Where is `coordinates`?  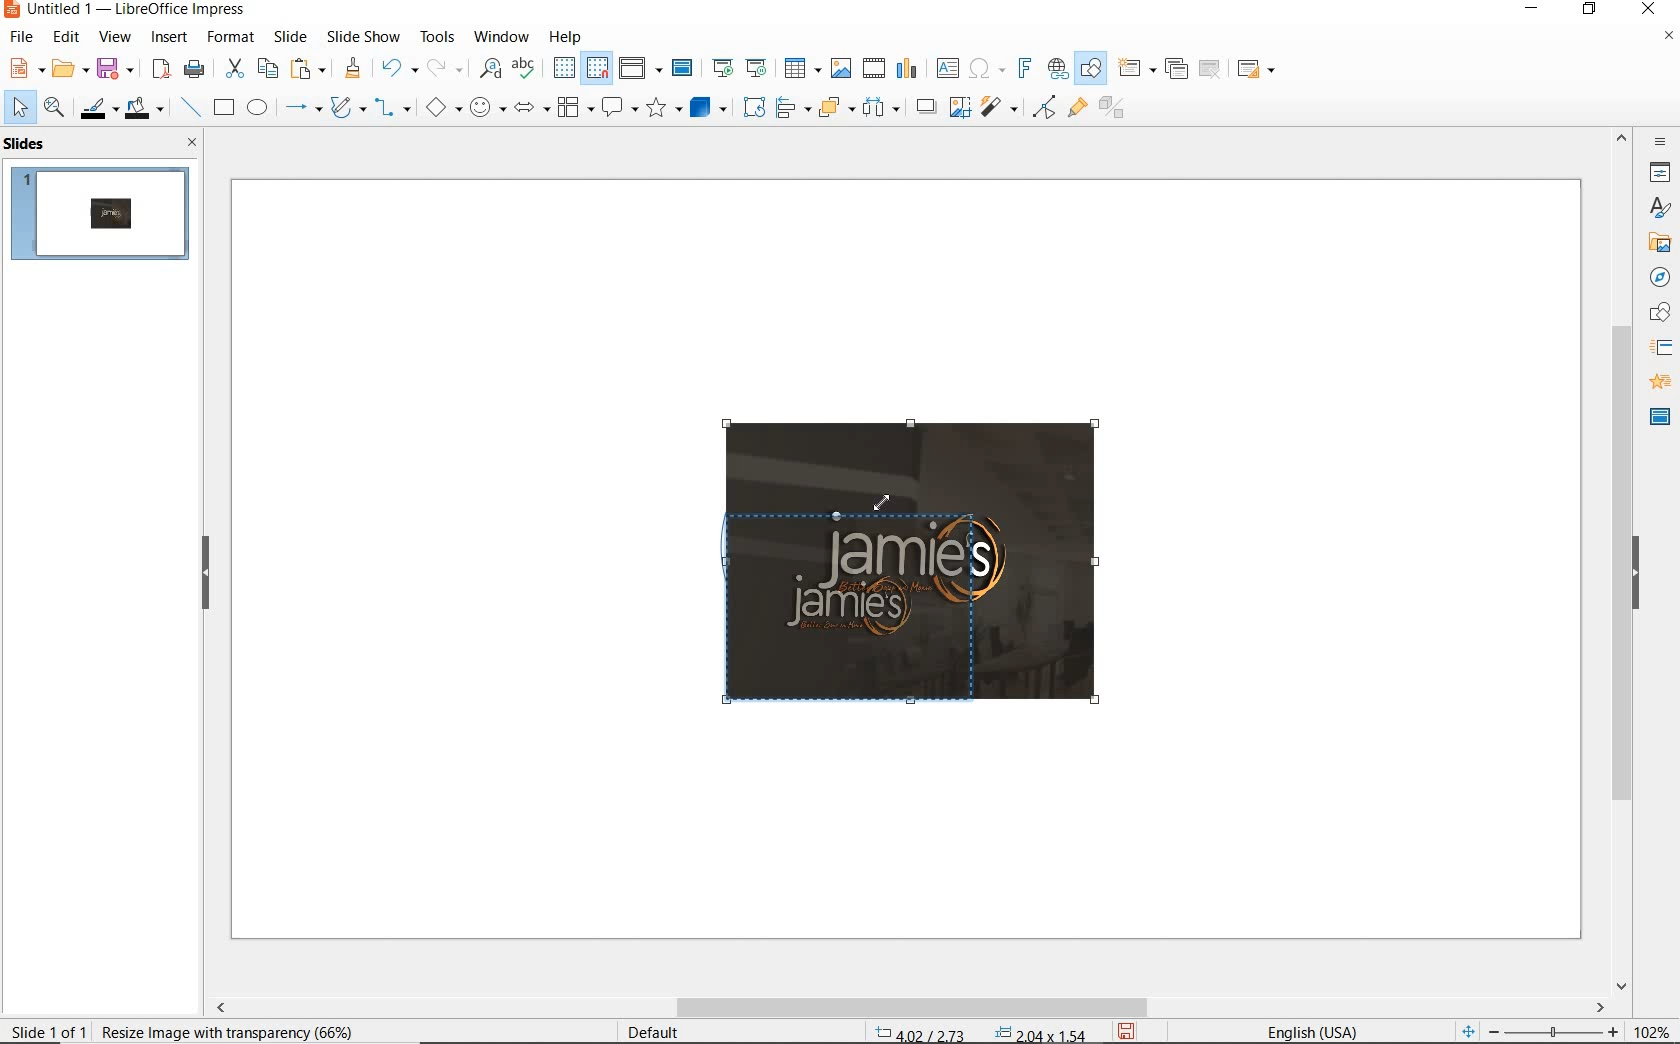
coordinates is located at coordinates (978, 1034).